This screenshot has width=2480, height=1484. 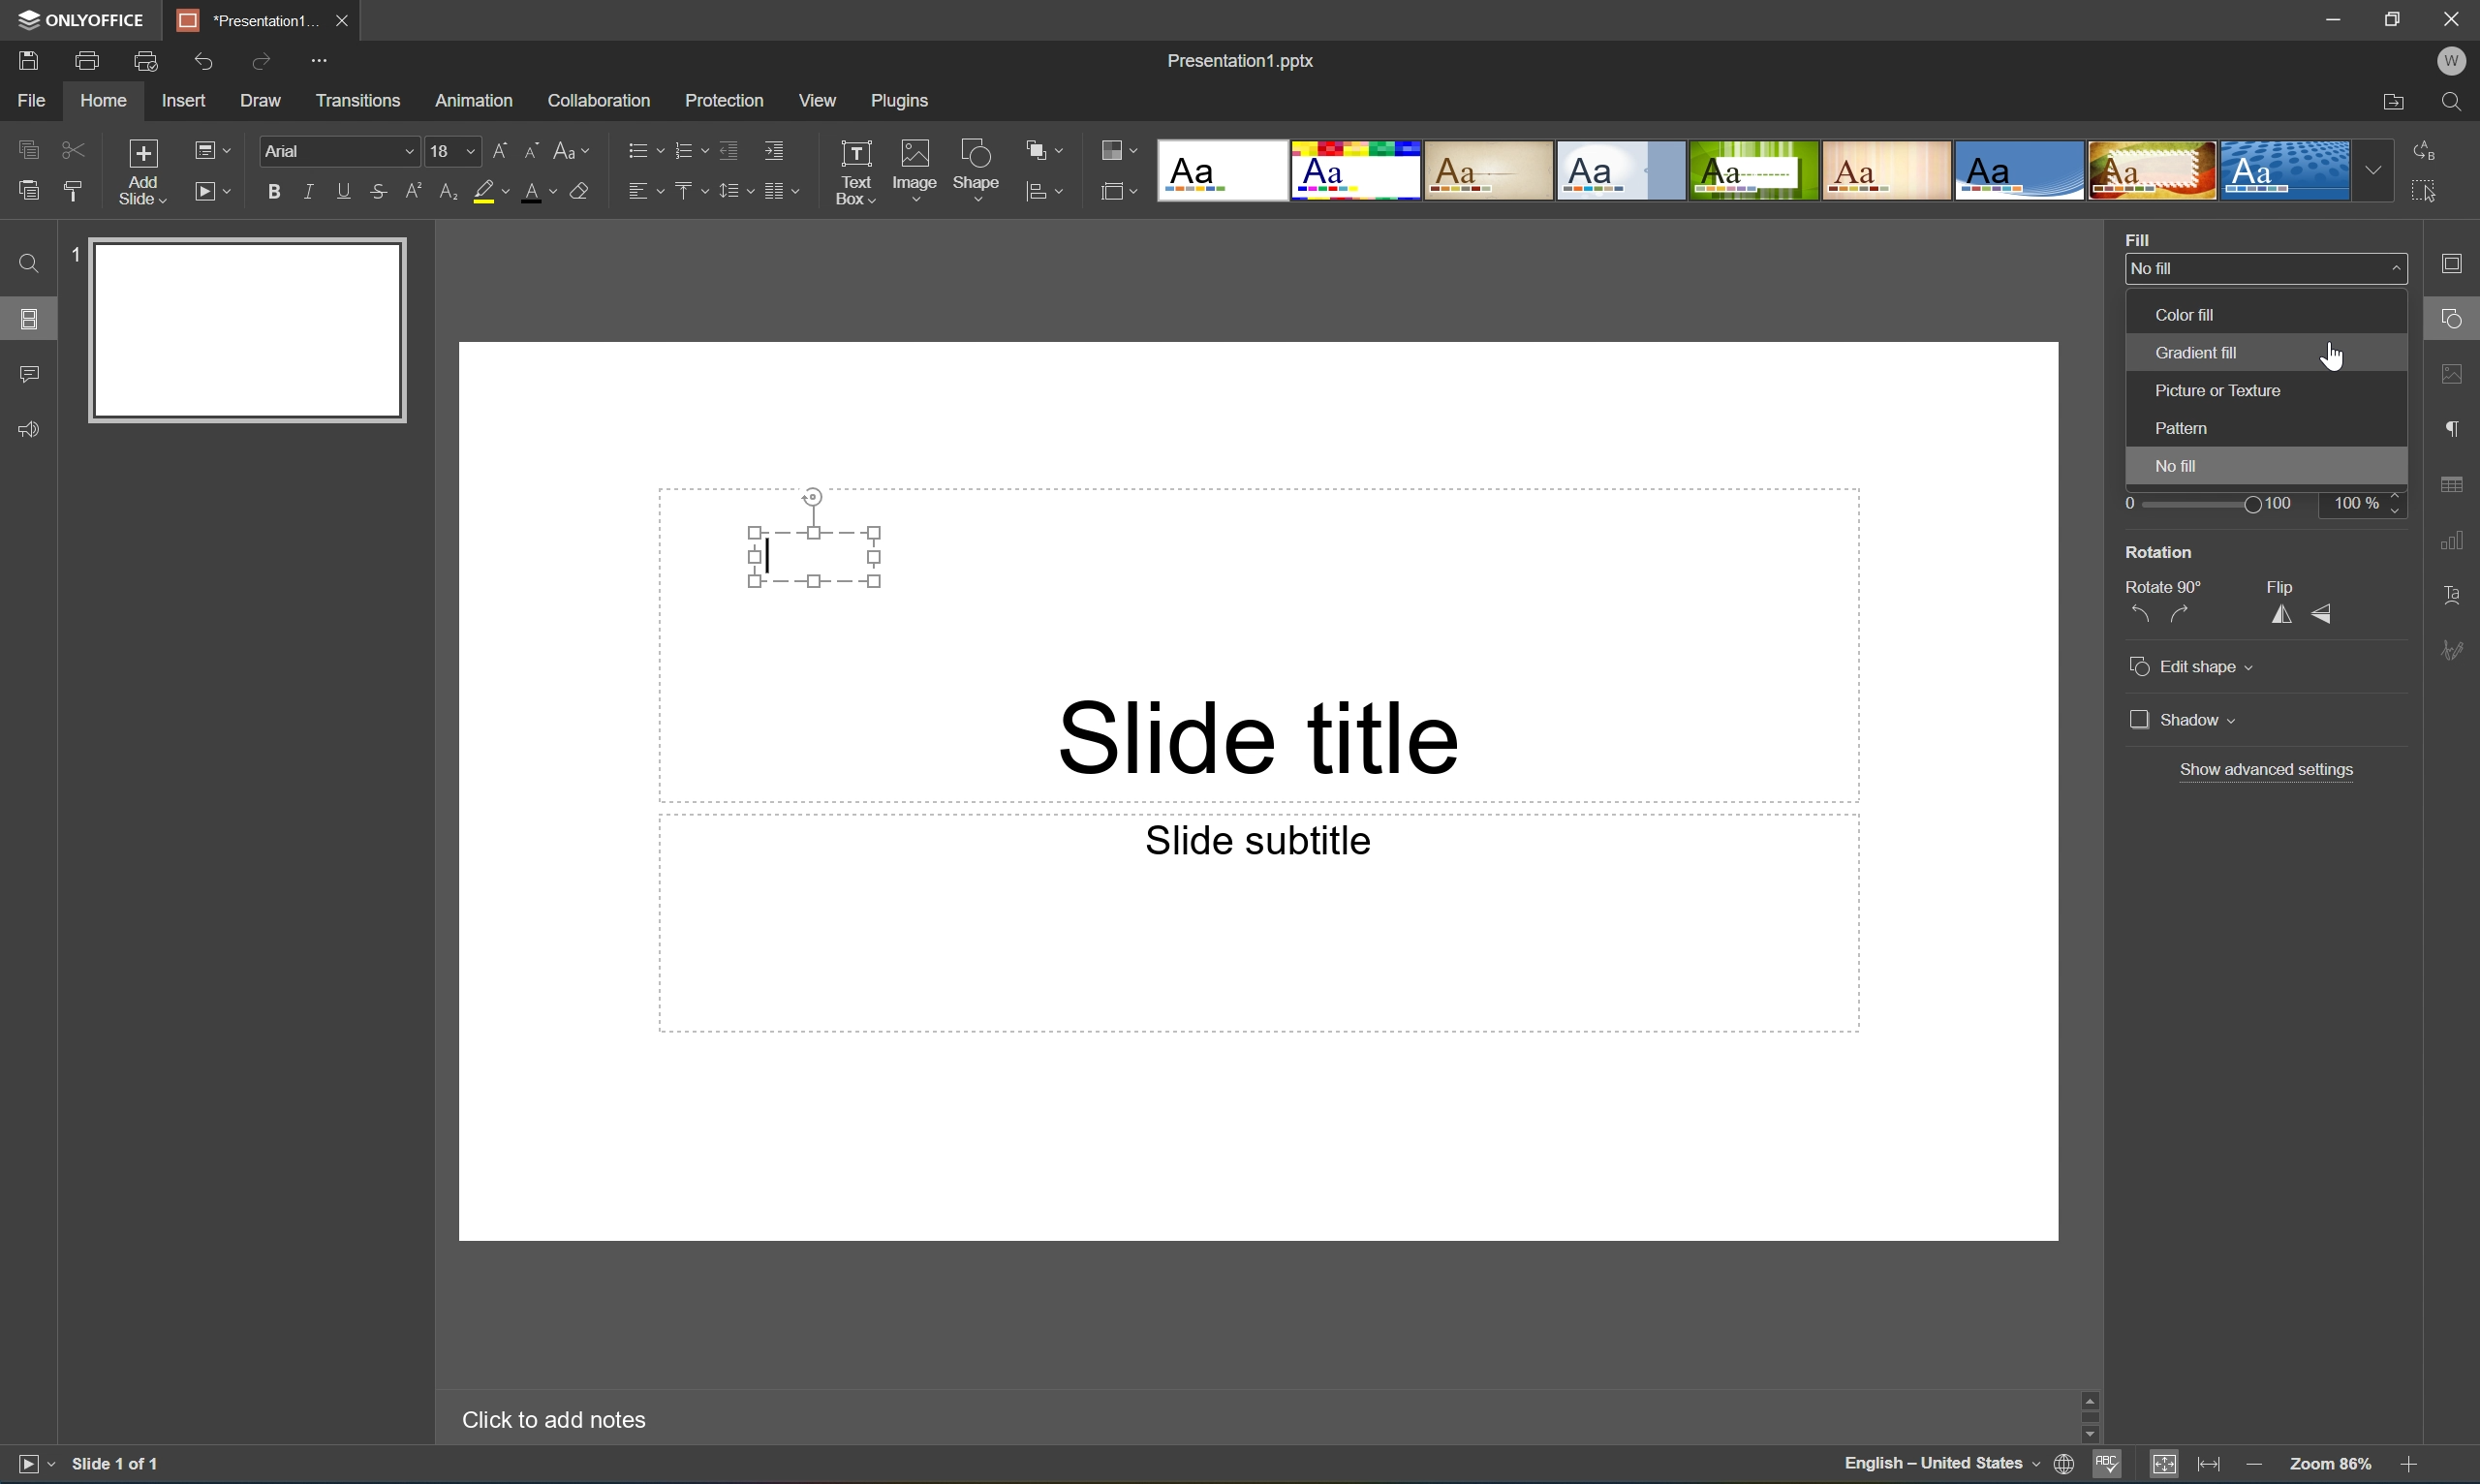 I want to click on Clear style, so click(x=580, y=189).